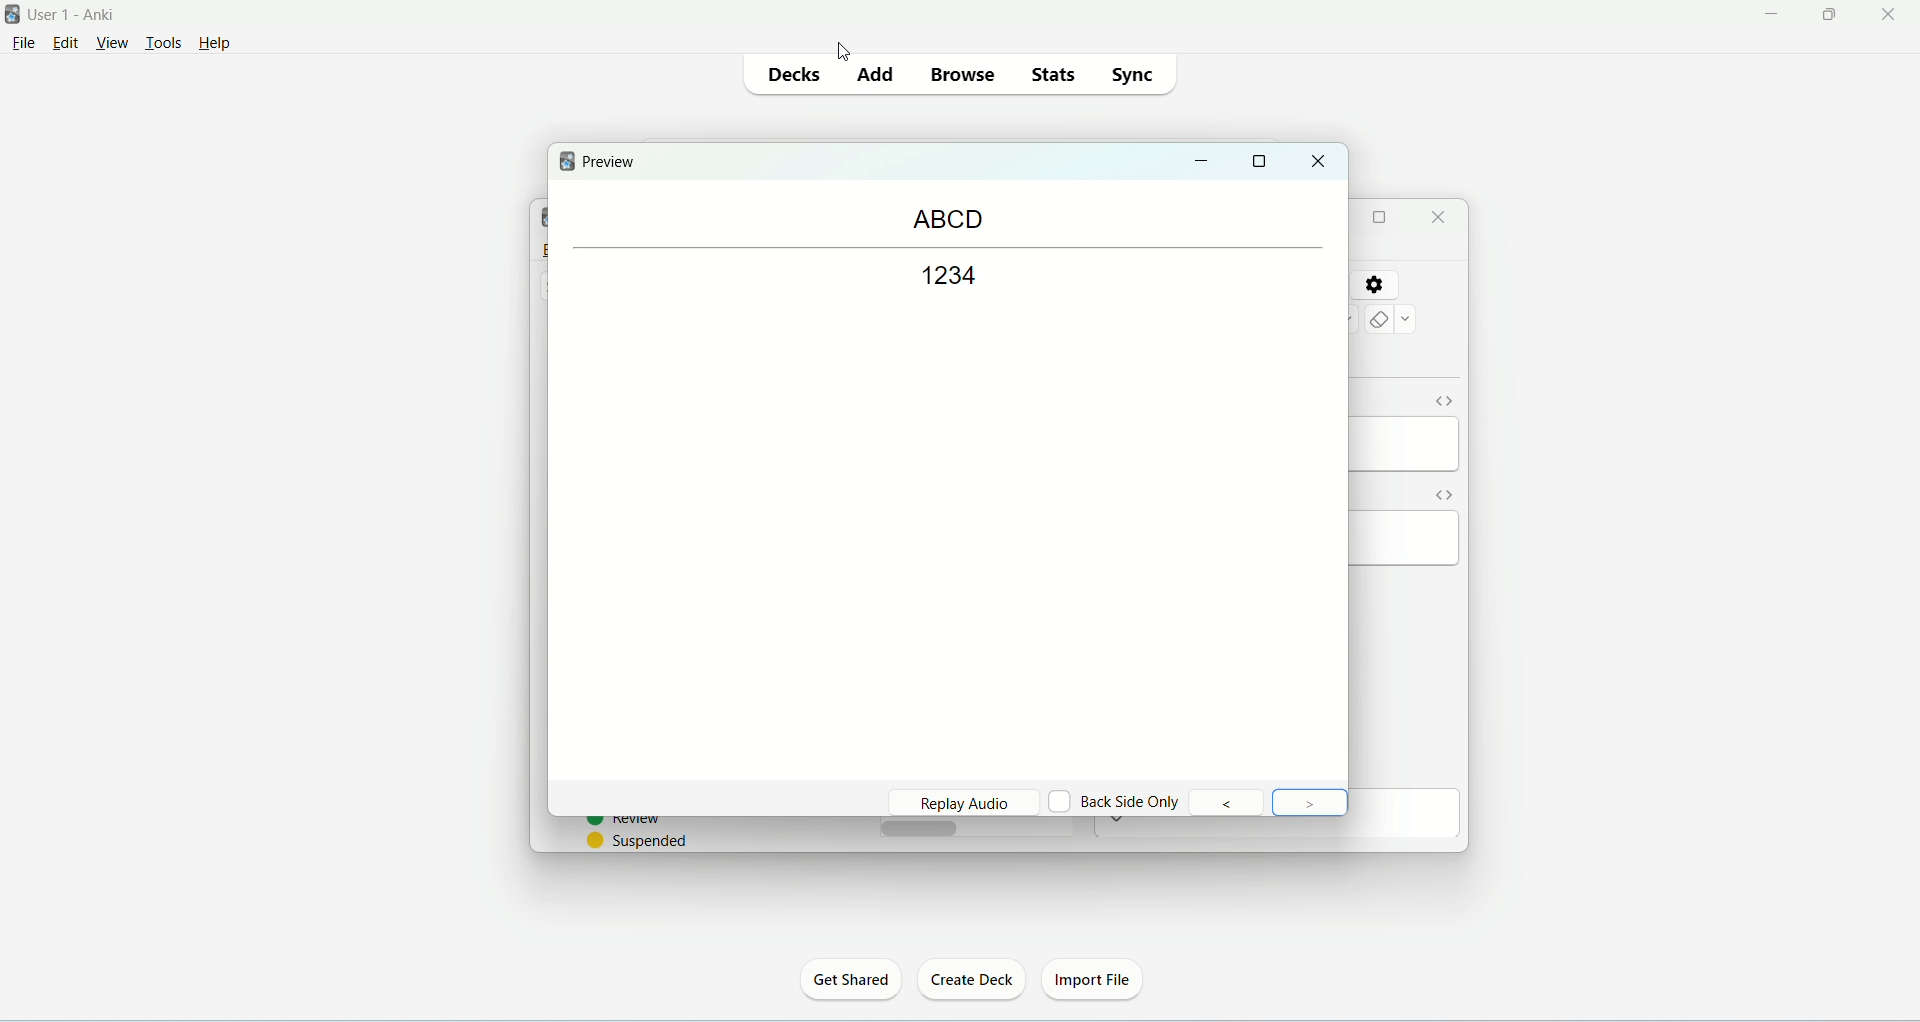 This screenshot has width=1920, height=1022. I want to click on add, so click(879, 74).